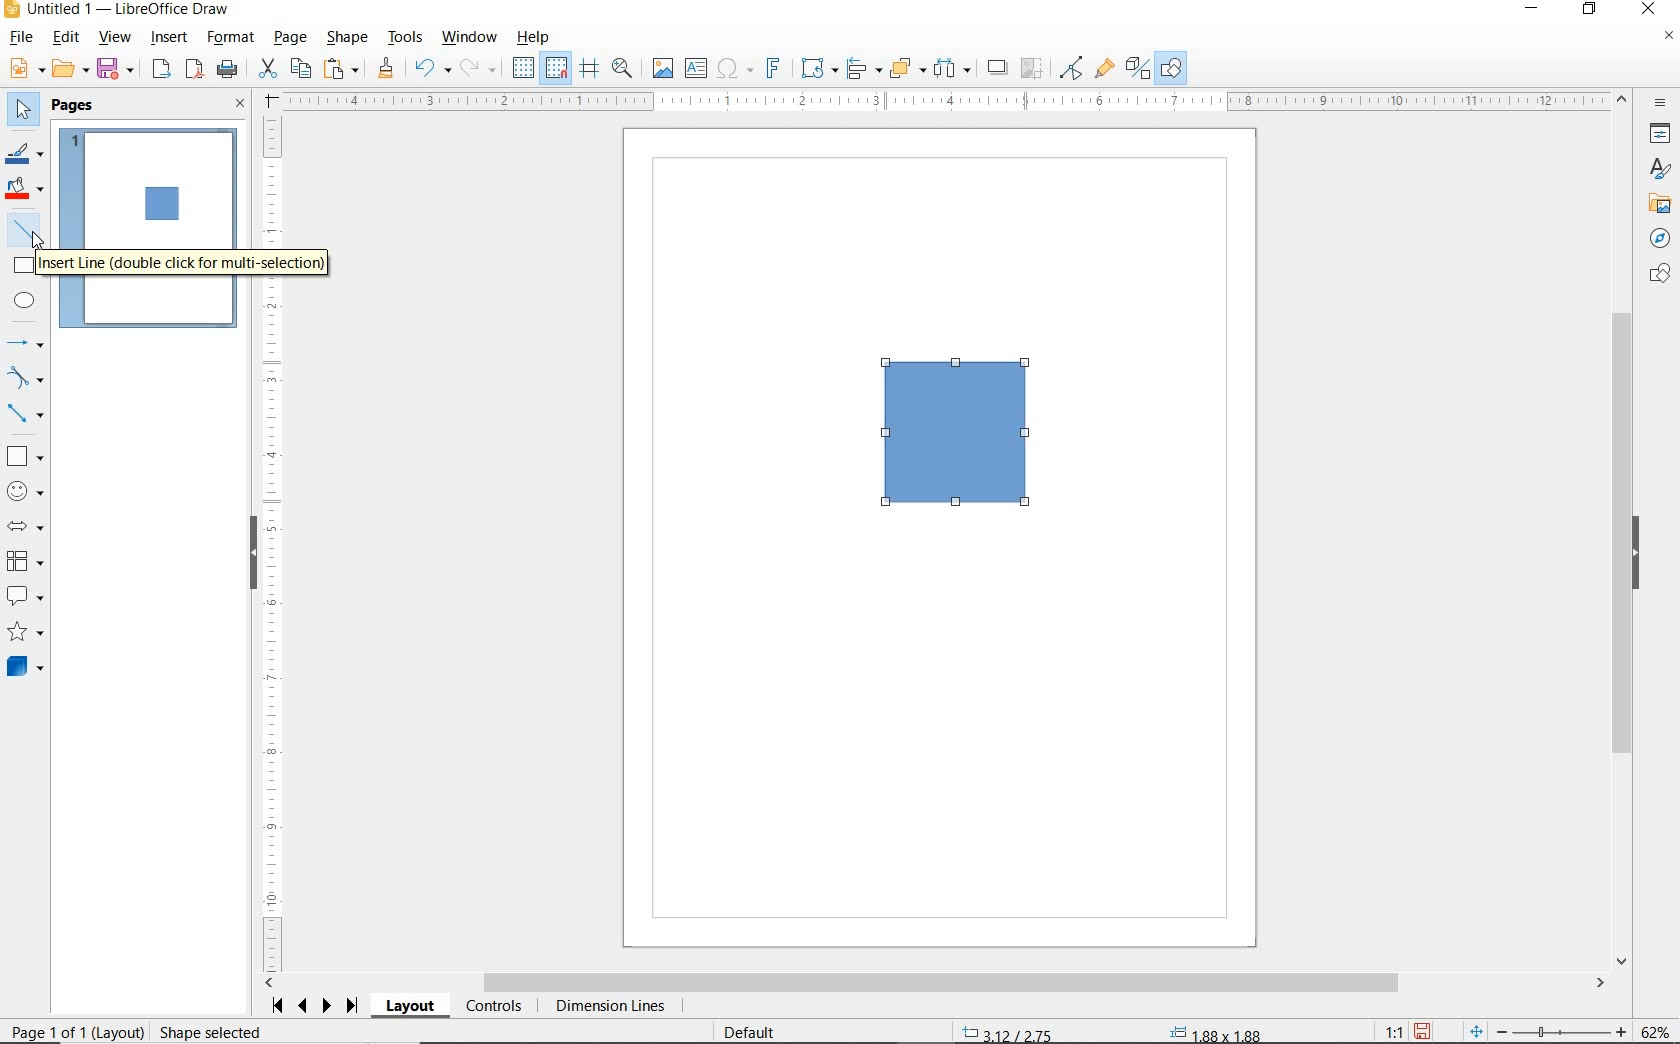  What do you see at coordinates (216, 1034) in the screenshot?
I see `Resize shape` at bounding box center [216, 1034].